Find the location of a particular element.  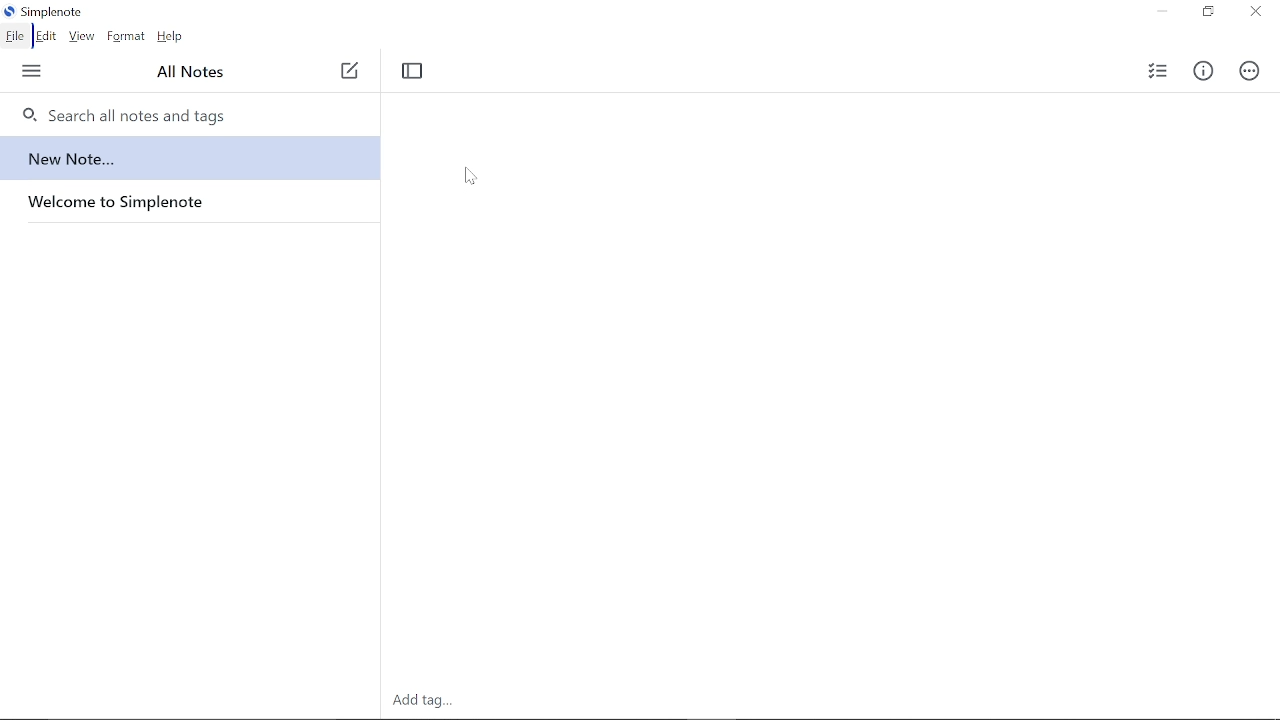

Toggle focus mode is located at coordinates (419, 72).